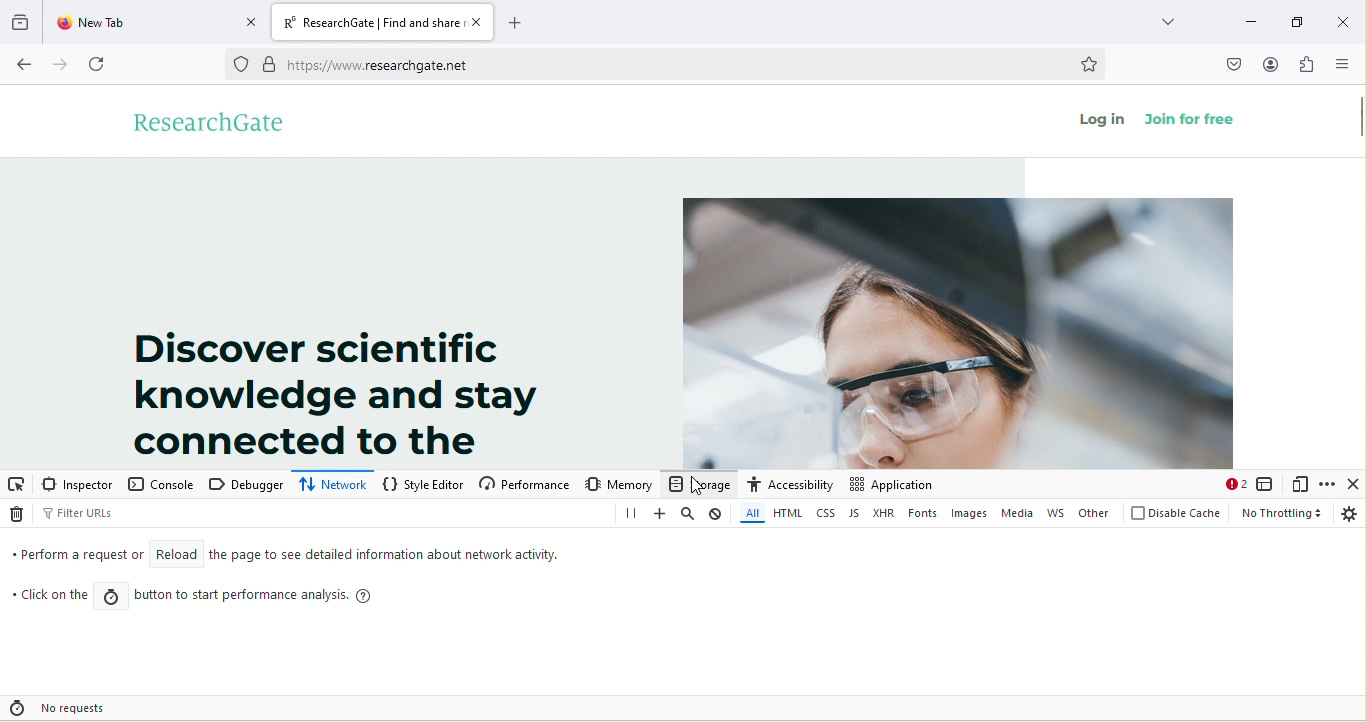 This screenshot has height=722, width=1366. I want to click on console, so click(161, 485).